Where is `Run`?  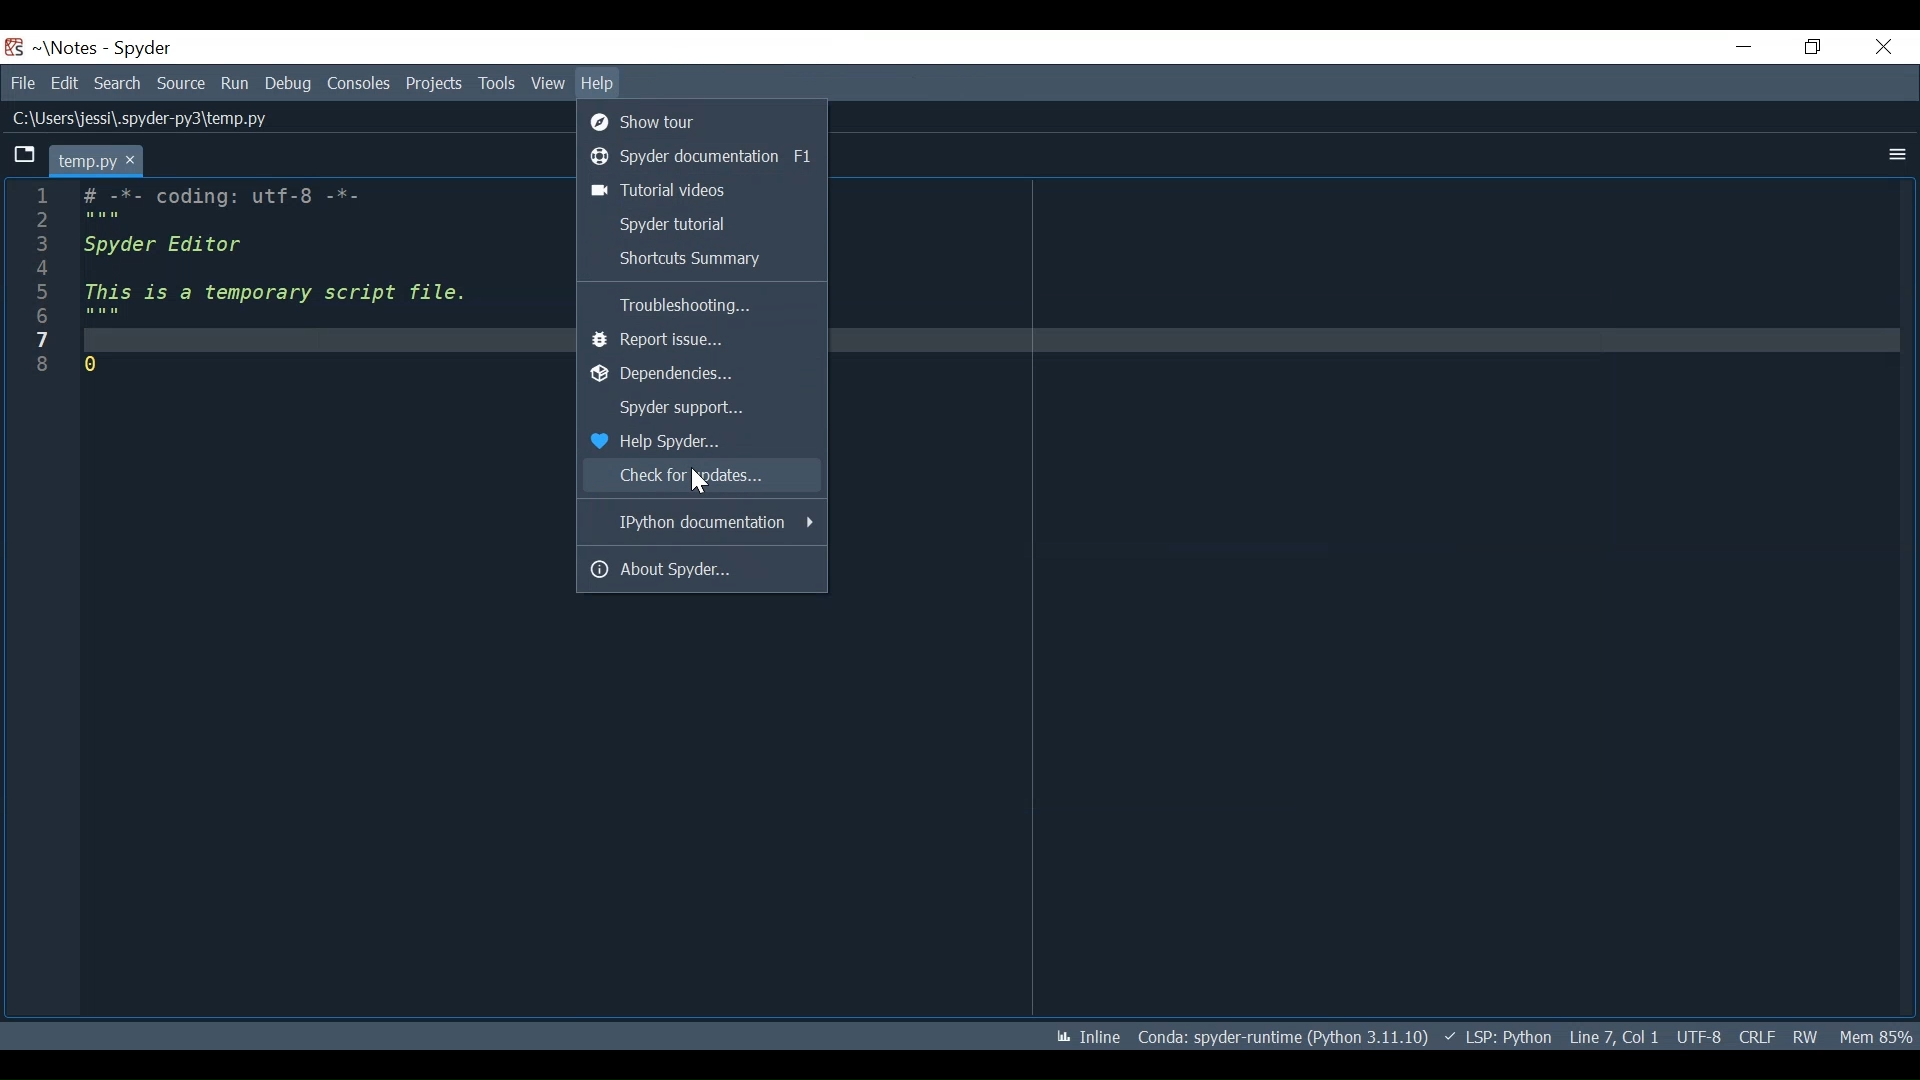 Run is located at coordinates (236, 84).